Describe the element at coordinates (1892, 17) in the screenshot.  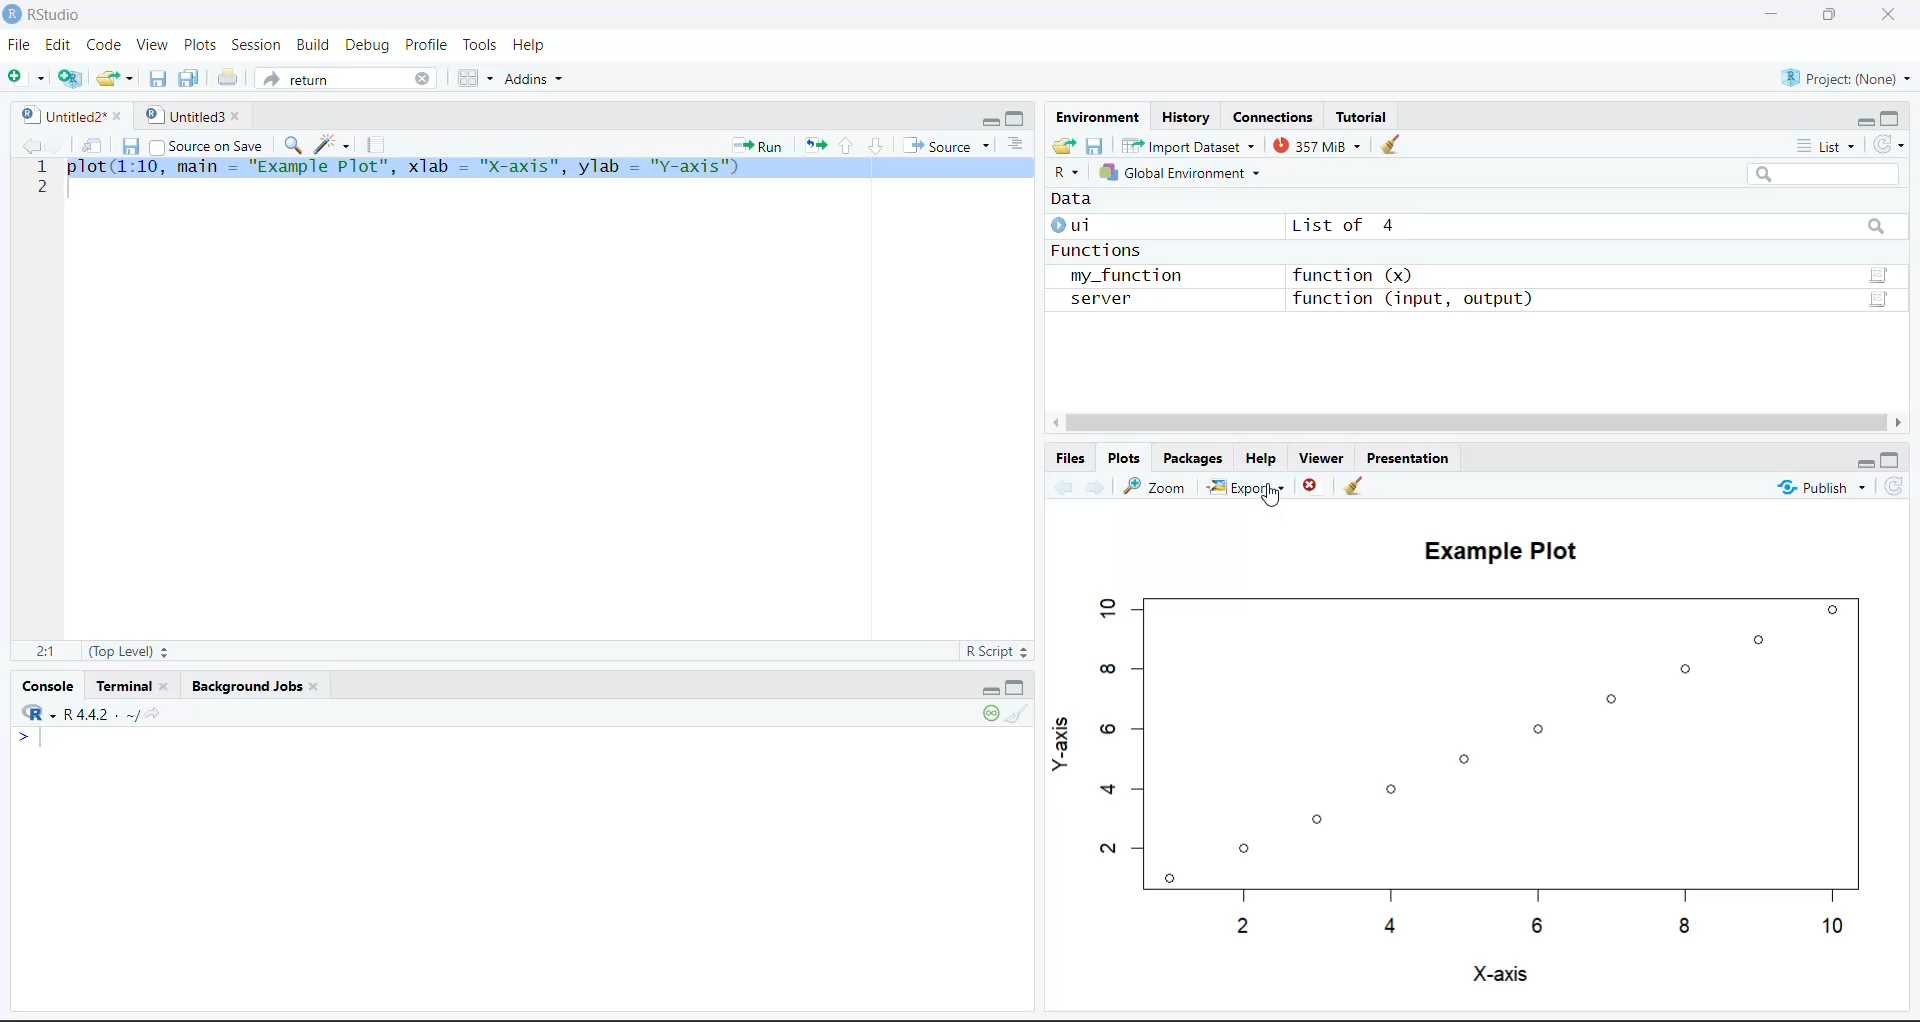
I see `Close` at that location.